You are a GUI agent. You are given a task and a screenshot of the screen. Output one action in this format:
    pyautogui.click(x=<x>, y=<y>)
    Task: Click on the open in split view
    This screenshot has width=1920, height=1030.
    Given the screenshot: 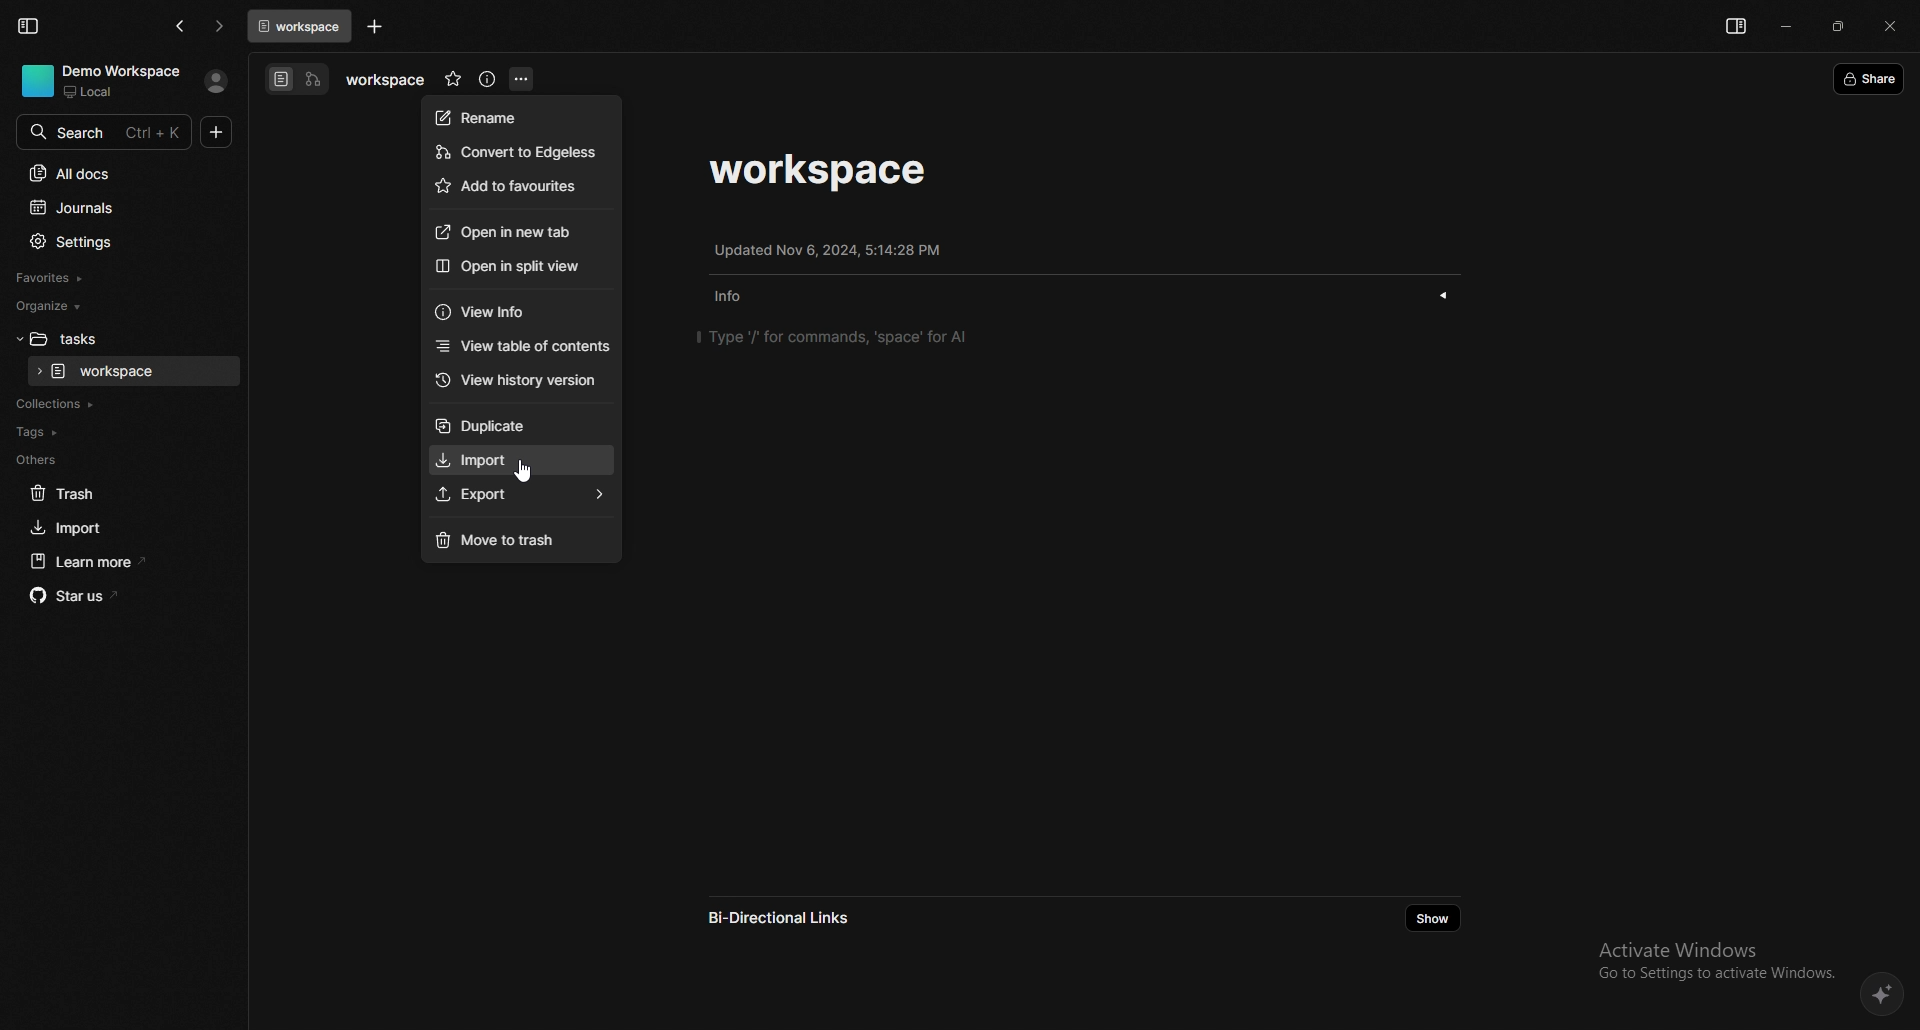 What is the action you would take?
    pyautogui.click(x=517, y=266)
    